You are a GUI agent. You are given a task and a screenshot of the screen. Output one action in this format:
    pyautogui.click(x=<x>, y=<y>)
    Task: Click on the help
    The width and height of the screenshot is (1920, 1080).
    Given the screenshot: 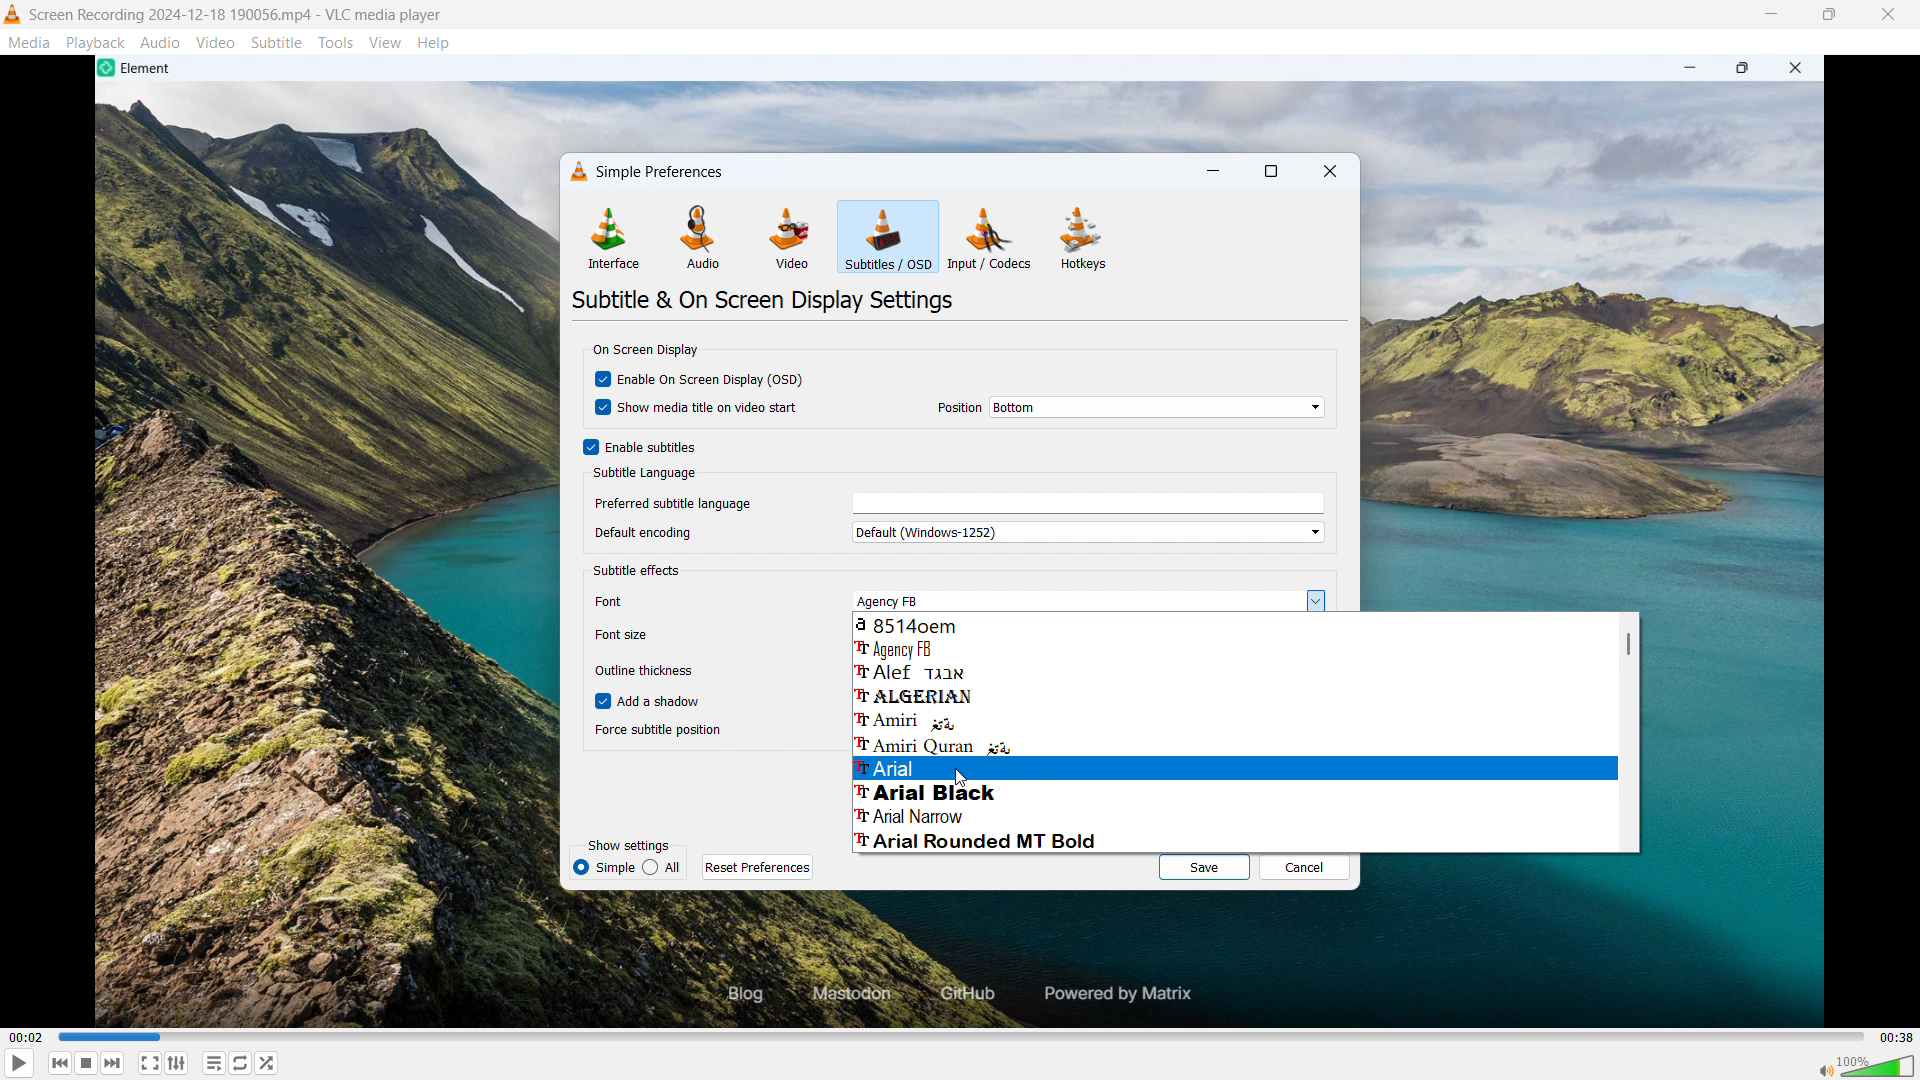 What is the action you would take?
    pyautogui.click(x=434, y=44)
    